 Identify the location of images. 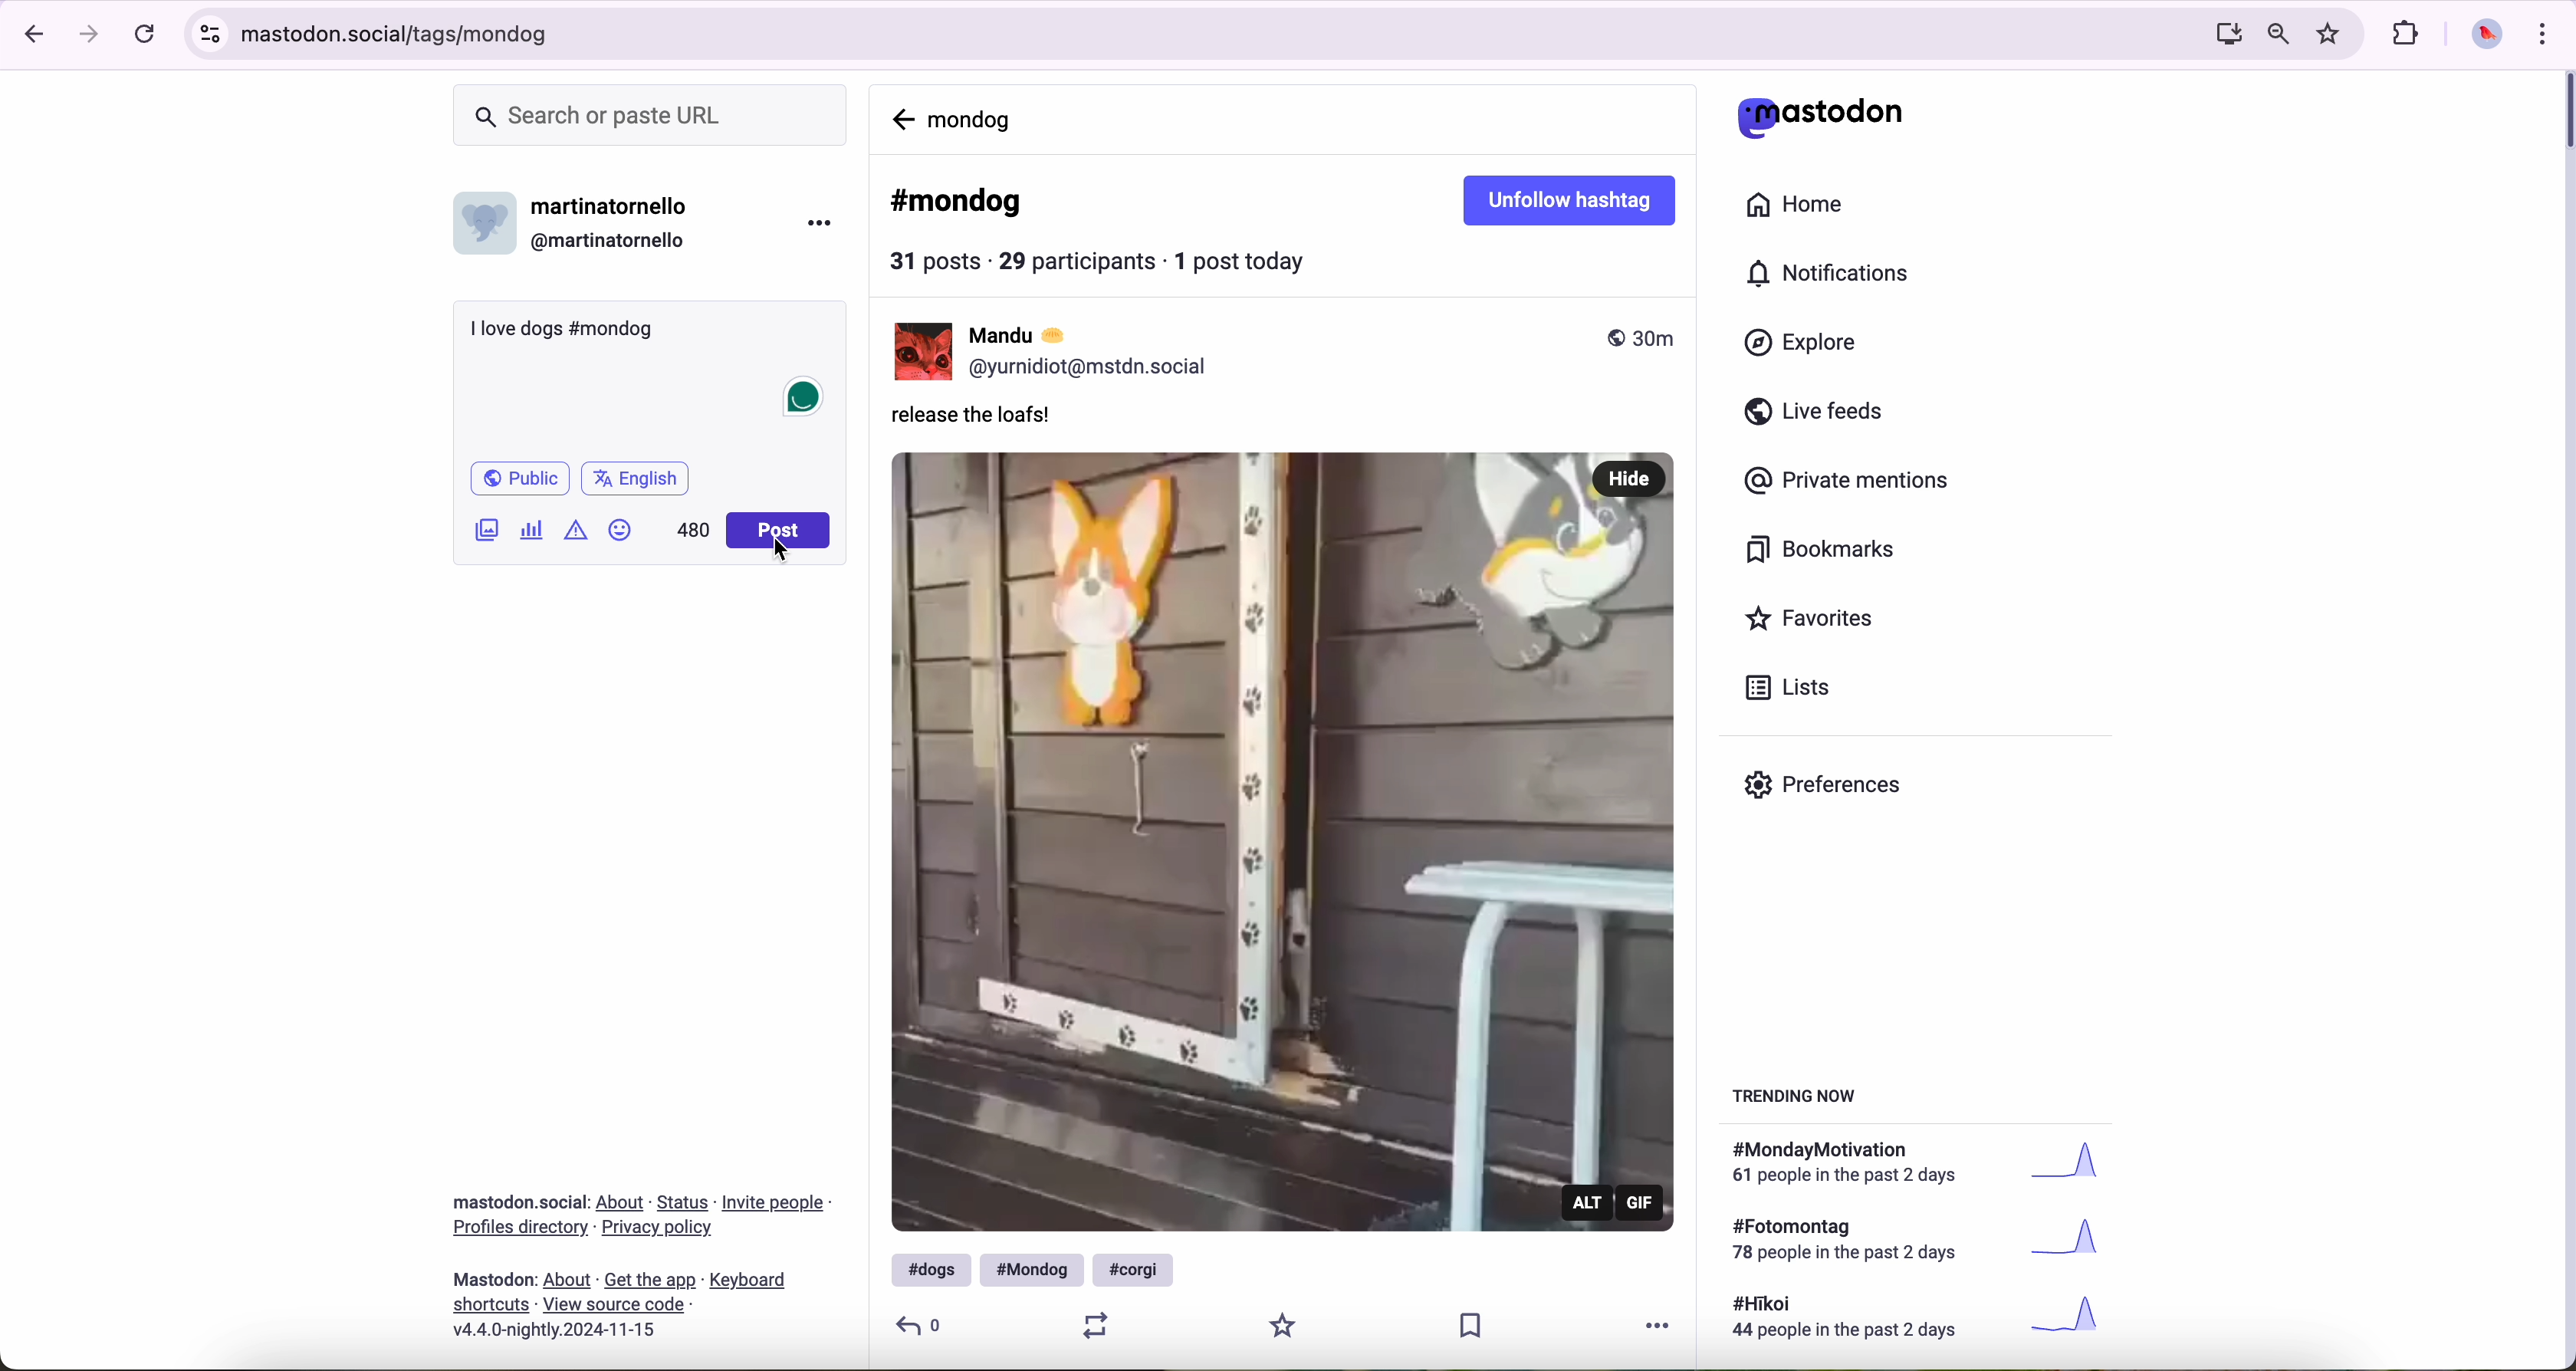
(488, 532).